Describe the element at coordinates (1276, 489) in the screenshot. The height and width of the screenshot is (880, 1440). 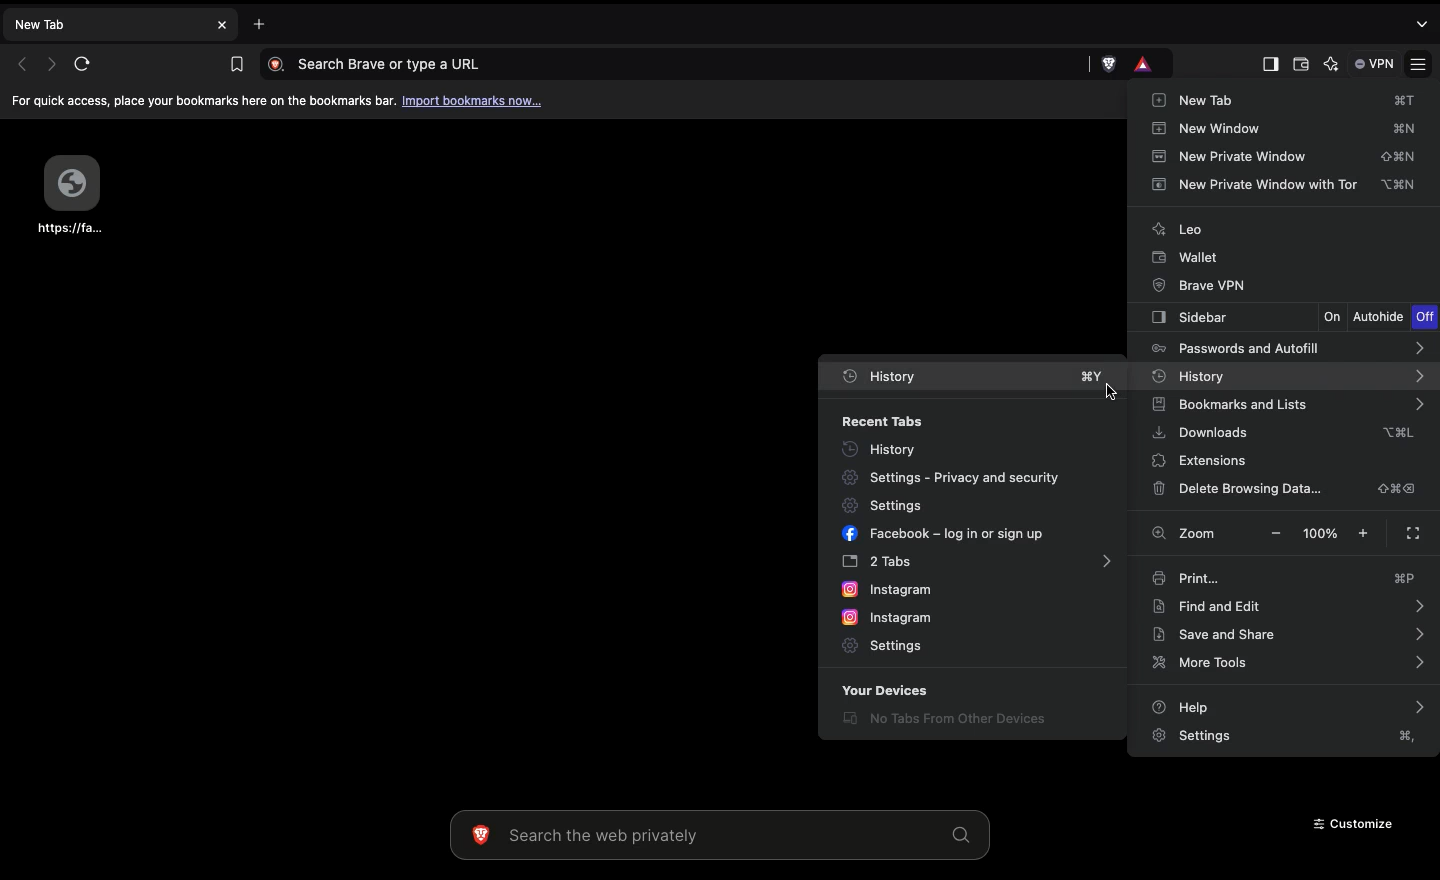
I see `Delete browsing data` at that location.